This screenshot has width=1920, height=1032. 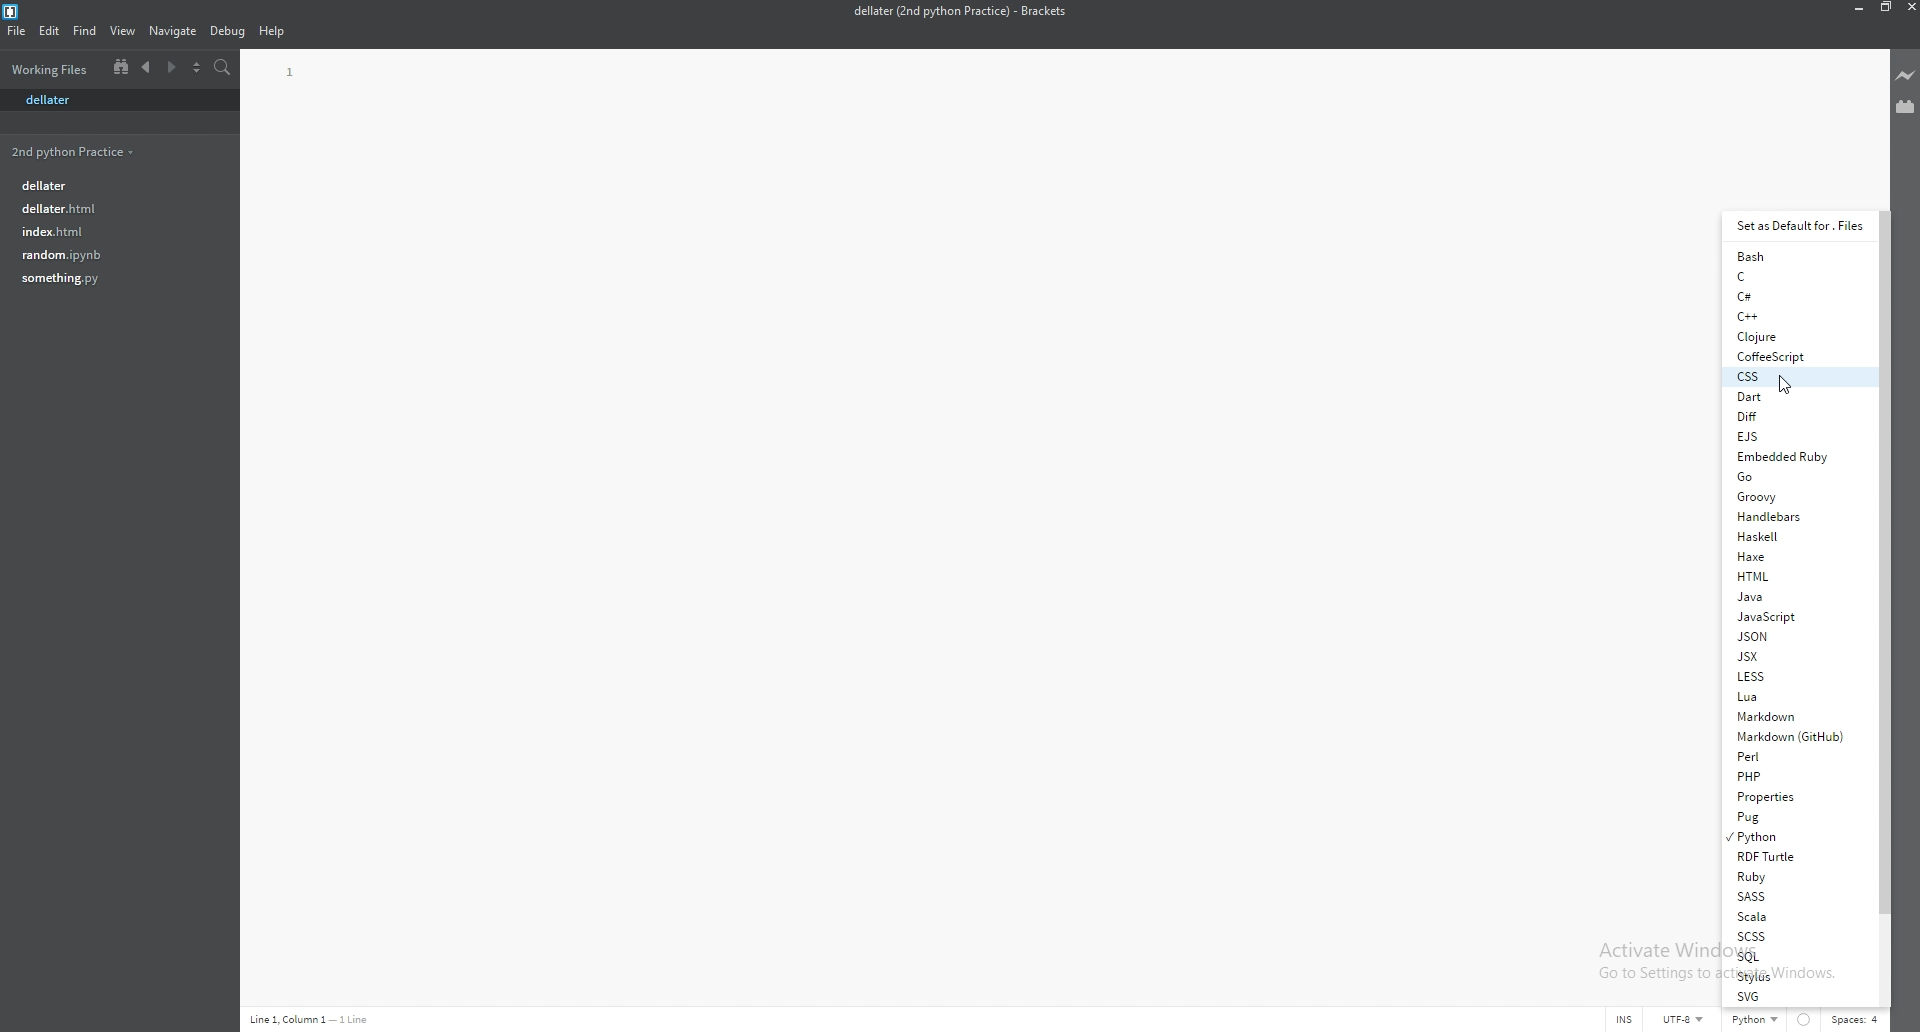 What do you see at coordinates (170, 68) in the screenshot?
I see `next` at bounding box center [170, 68].